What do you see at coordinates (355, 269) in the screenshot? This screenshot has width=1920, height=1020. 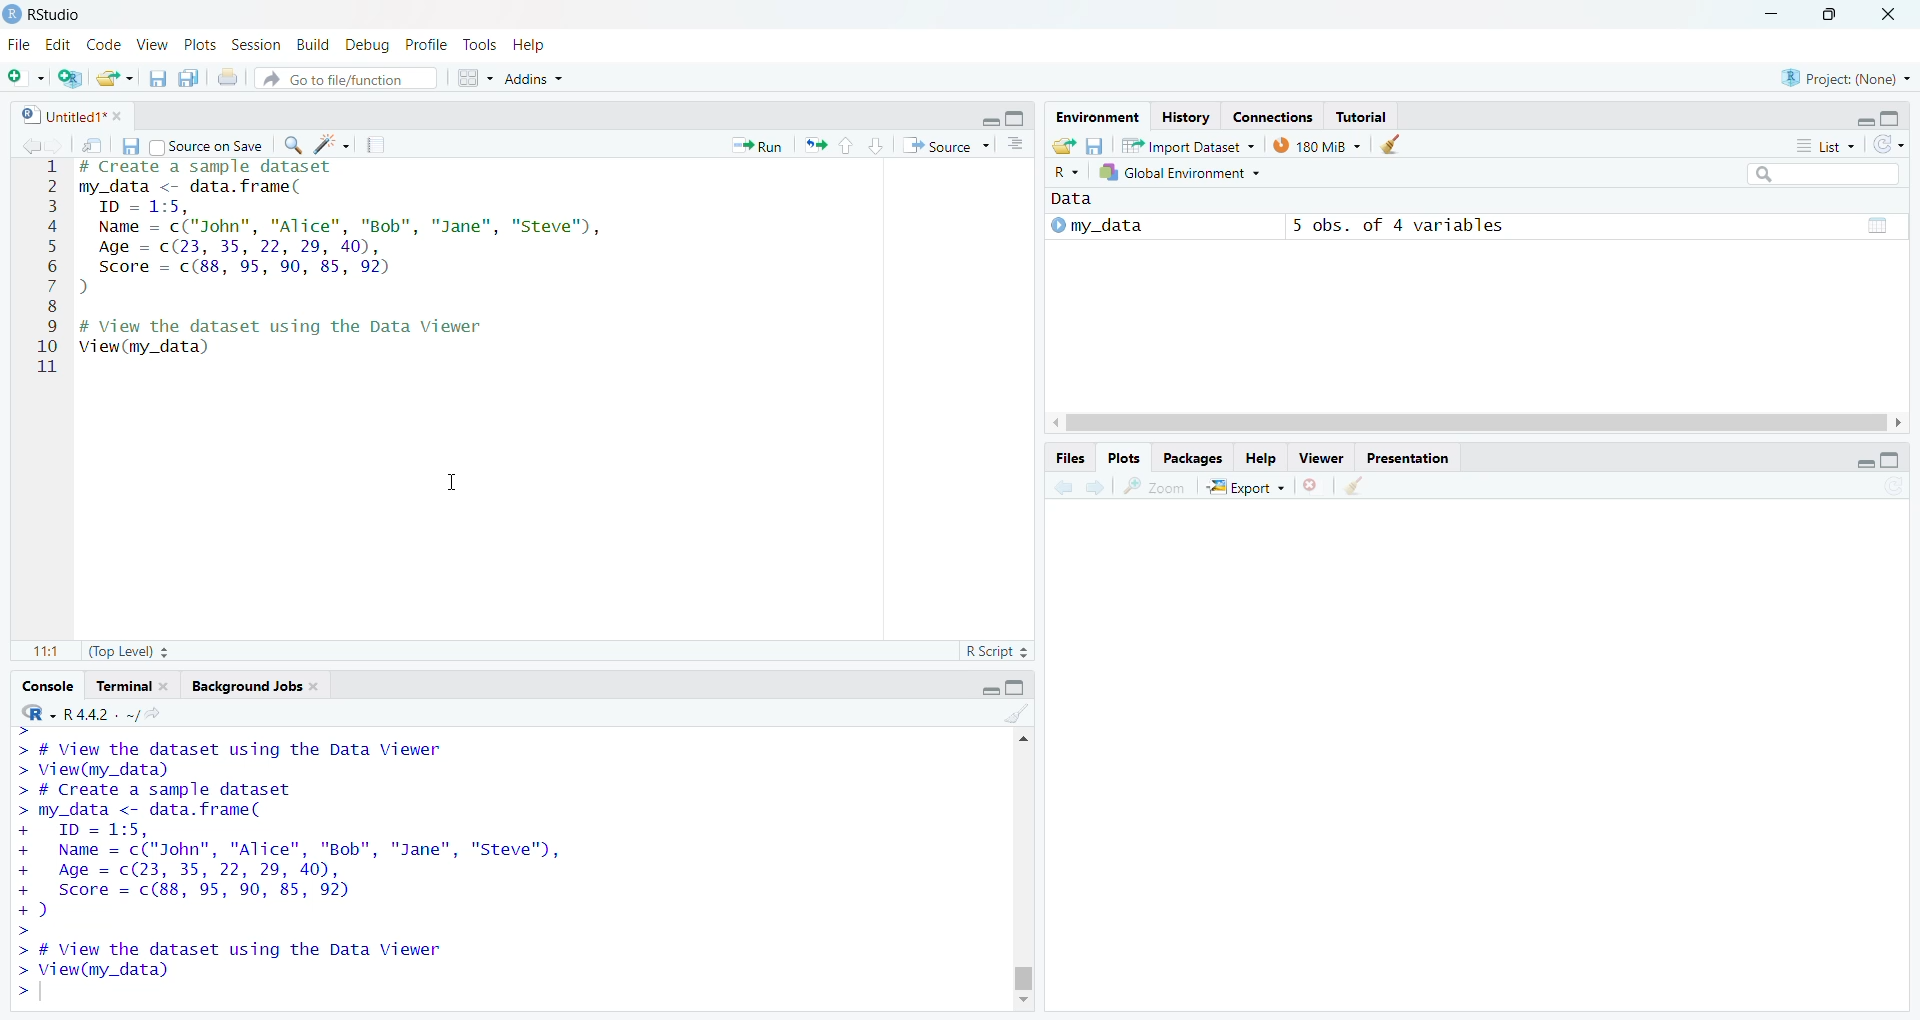 I see `# Create a sample dataset
my_data <- data.frame(
ID = 1:5,
Name = c("John", "Alice", "Bob", "Jane", "Steve"),
Age = (23, 35, 22, 29, 40),
Score = c(88, 95, 90, 85, 92)
)
# View the dataset using the Data Viewer
View(my_data)` at bounding box center [355, 269].